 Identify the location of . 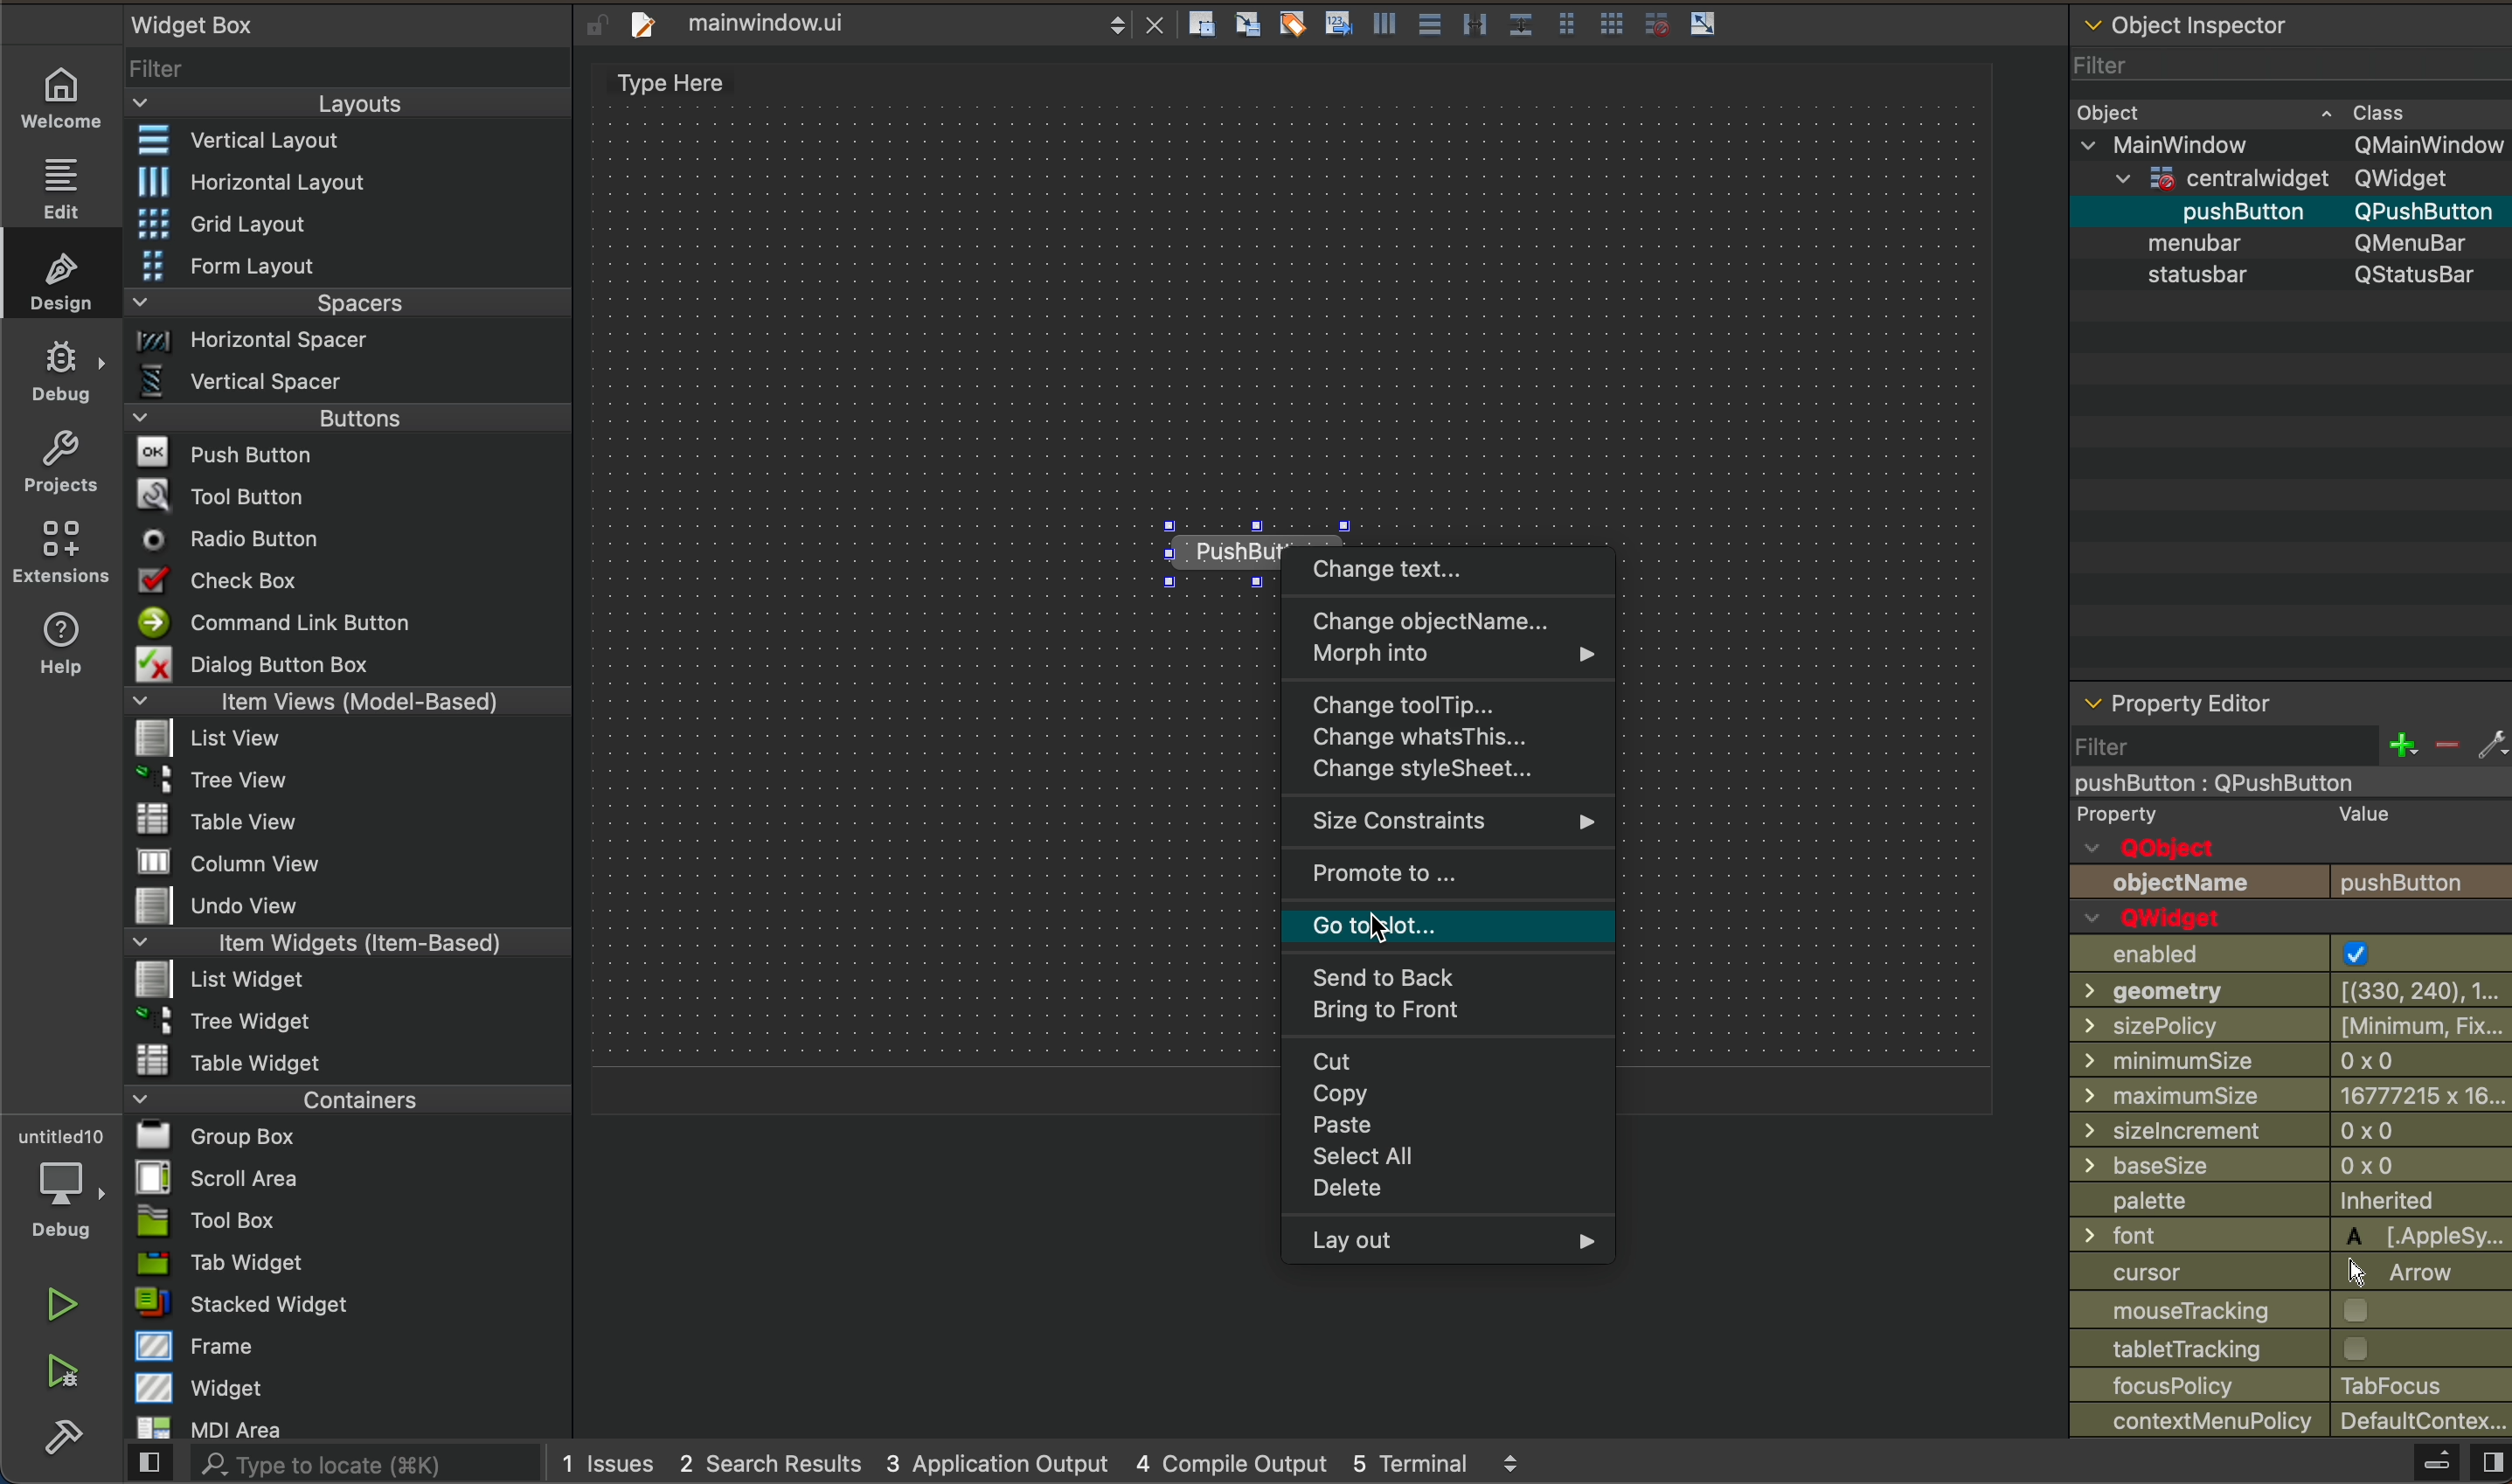
(2307, 245).